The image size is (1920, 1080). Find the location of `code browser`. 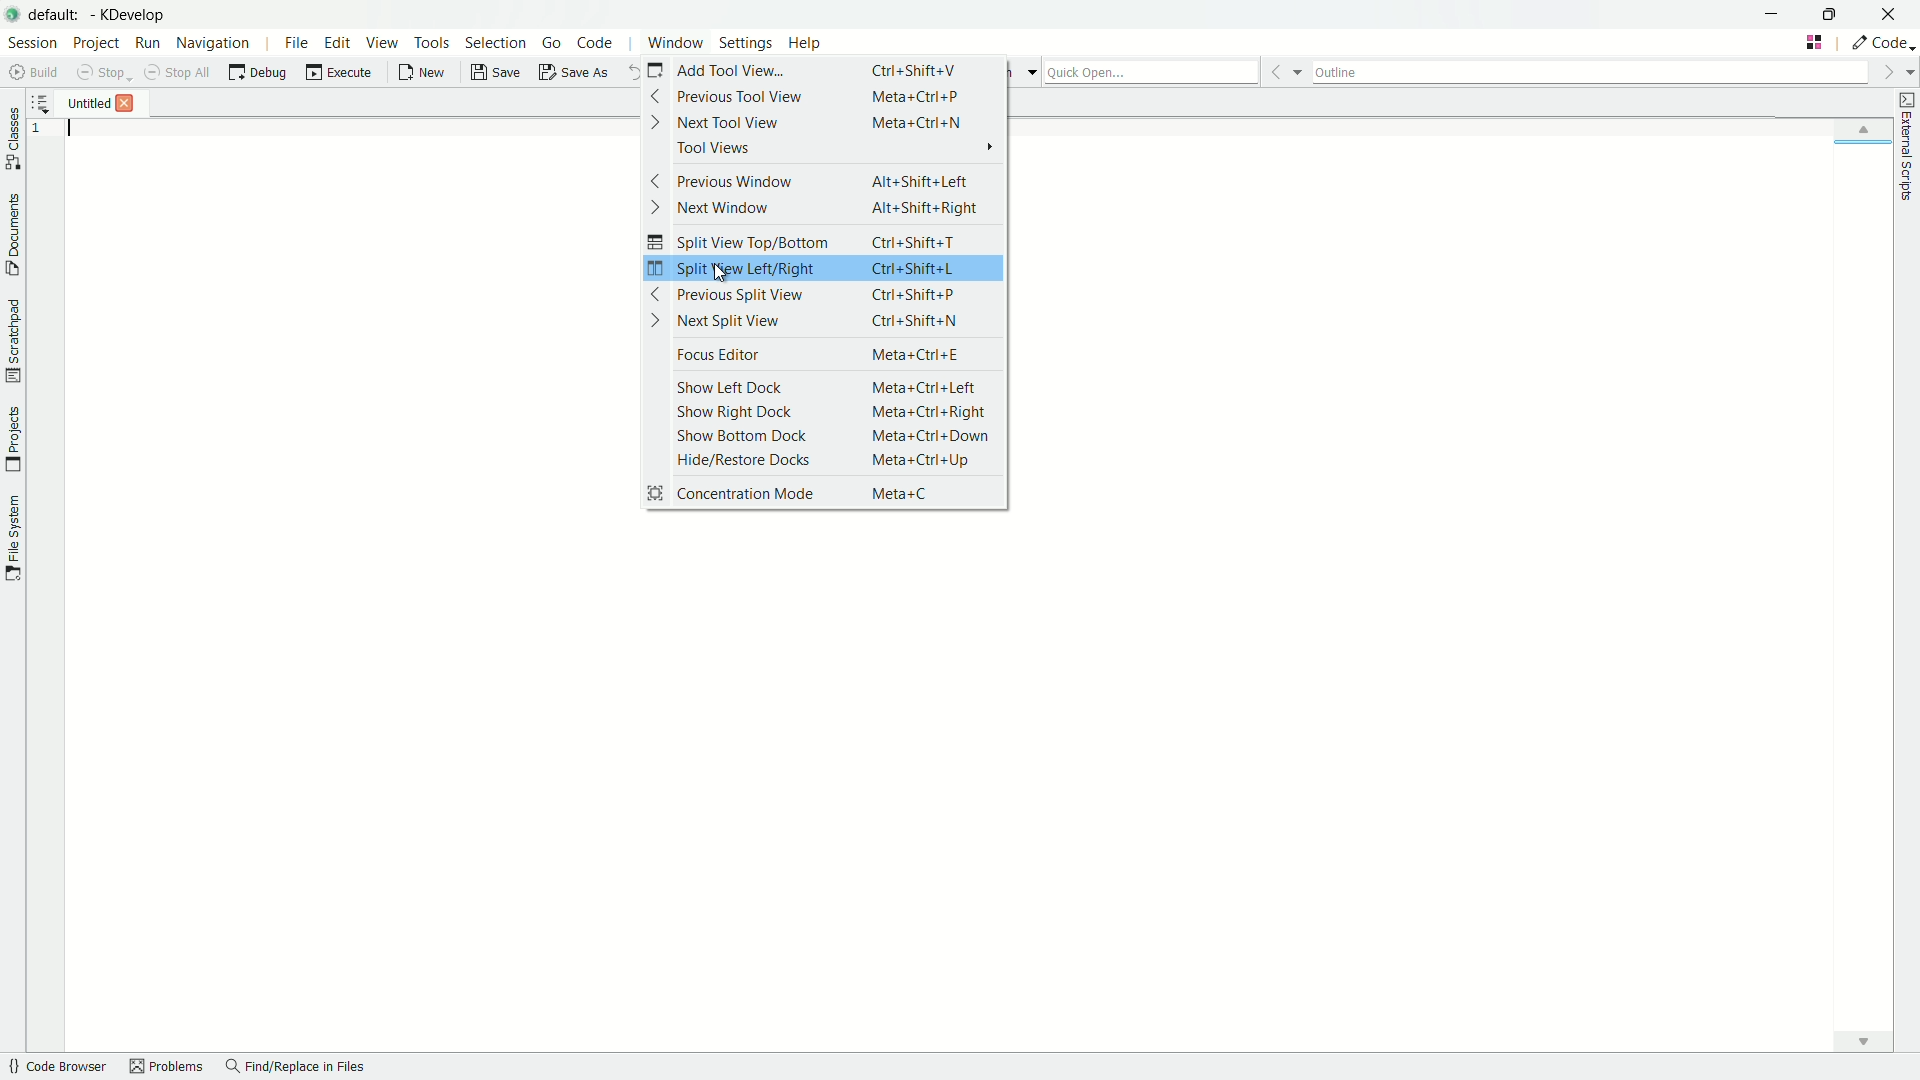

code browser is located at coordinates (59, 1068).